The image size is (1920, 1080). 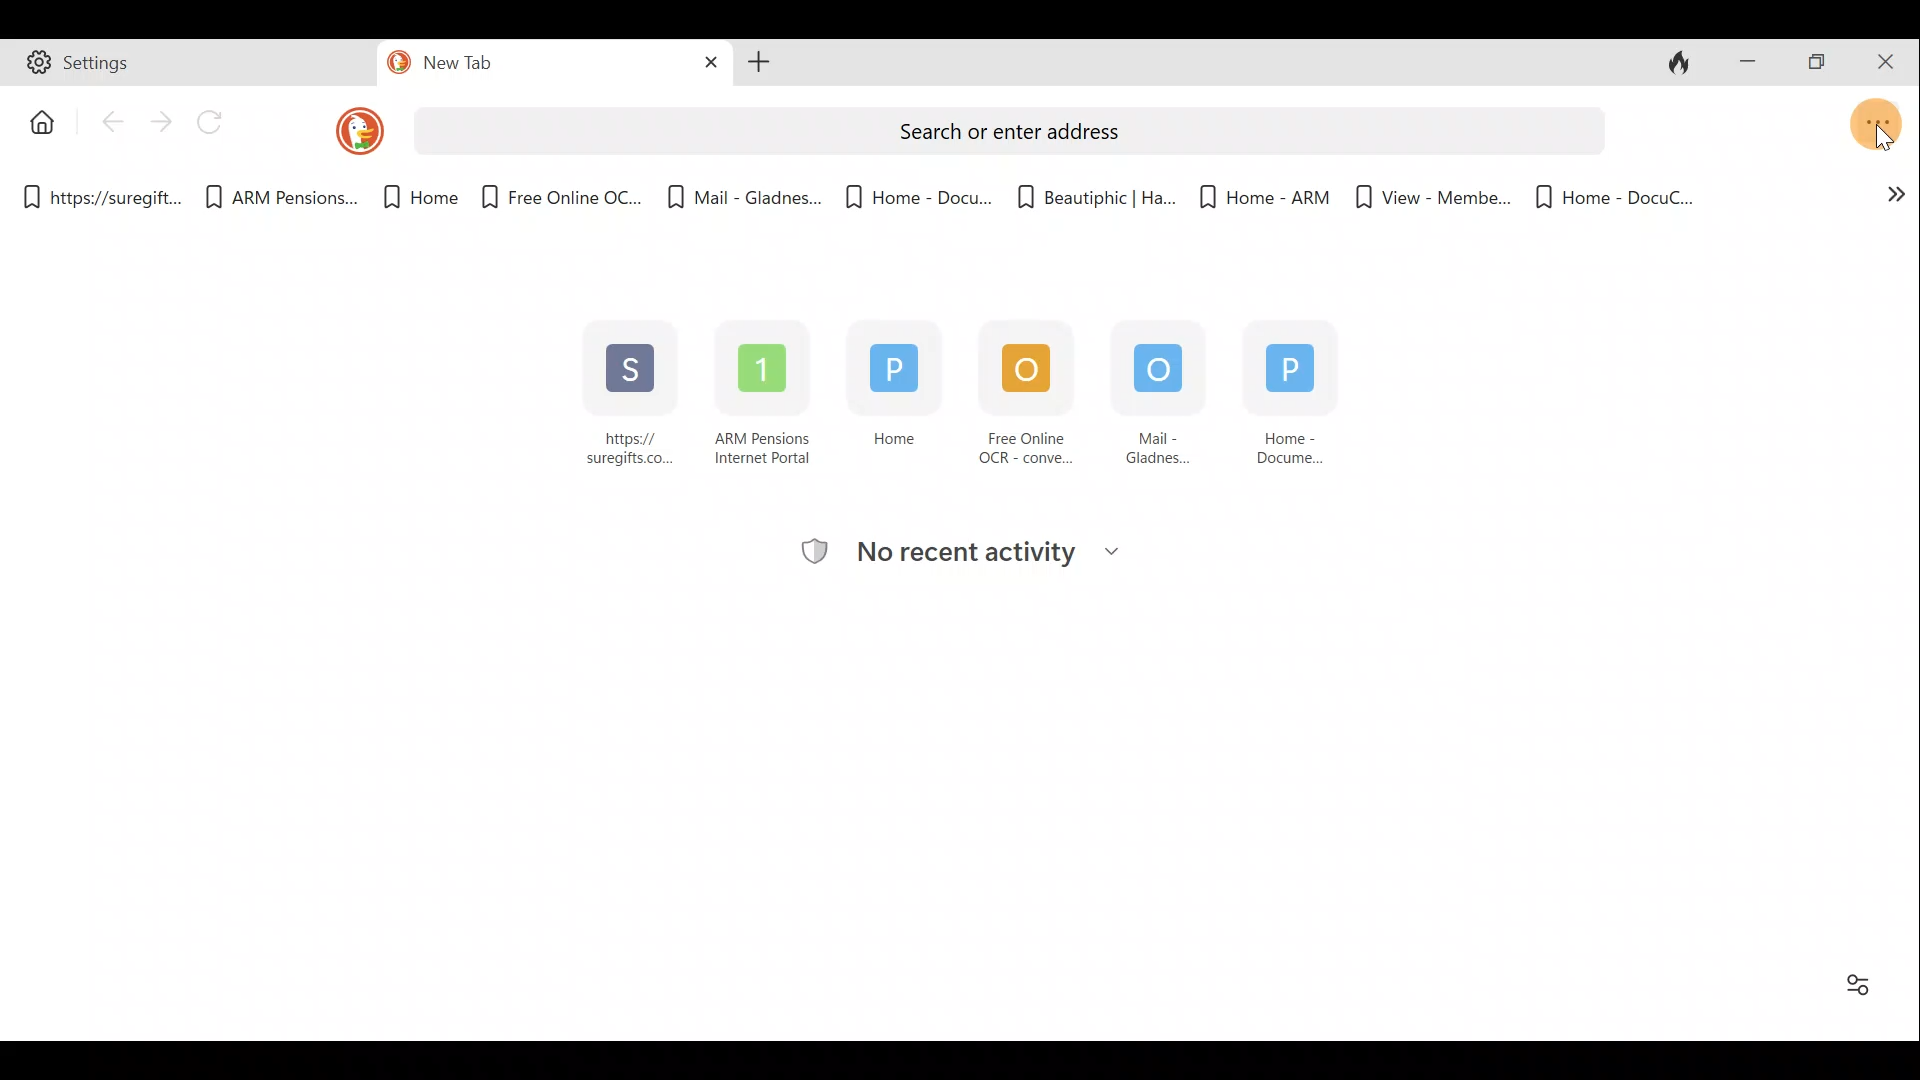 What do you see at coordinates (1265, 194) in the screenshot?
I see `Bookmark 8` at bounding box center [1265, 194].